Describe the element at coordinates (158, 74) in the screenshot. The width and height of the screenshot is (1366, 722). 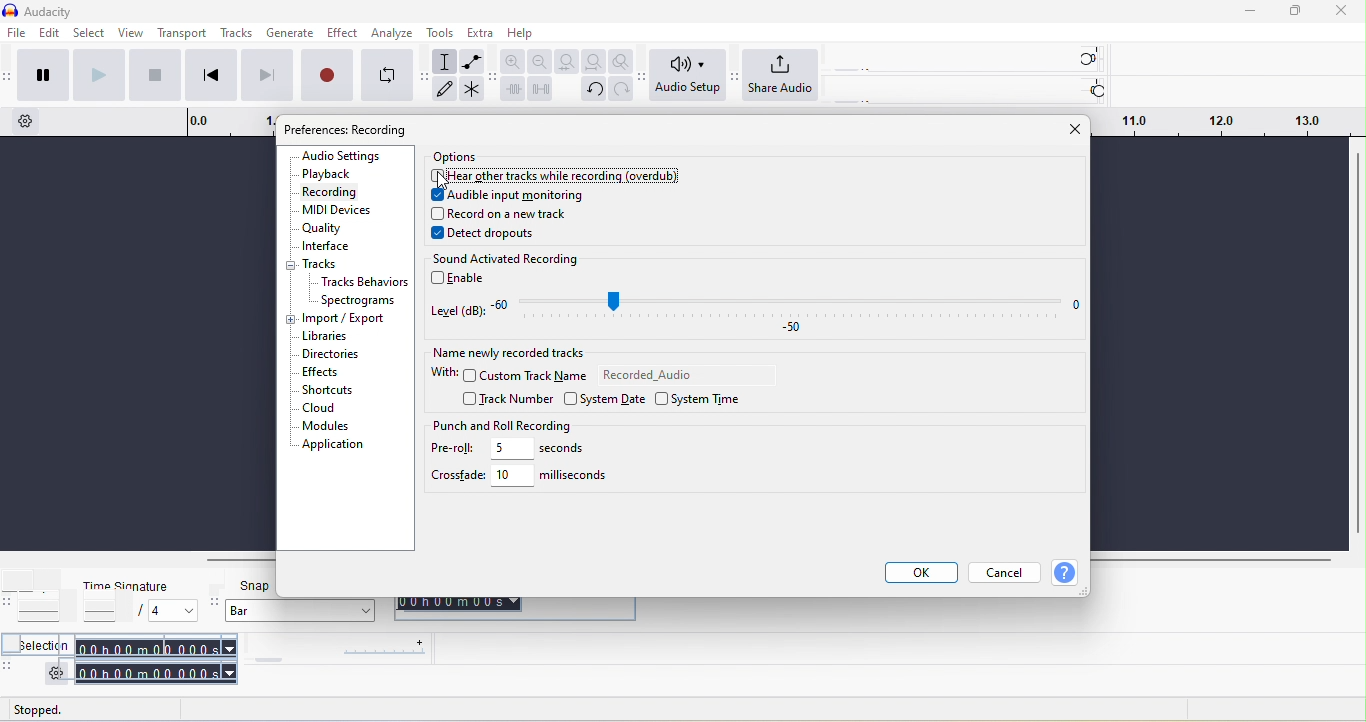
I see `stop` at that location.